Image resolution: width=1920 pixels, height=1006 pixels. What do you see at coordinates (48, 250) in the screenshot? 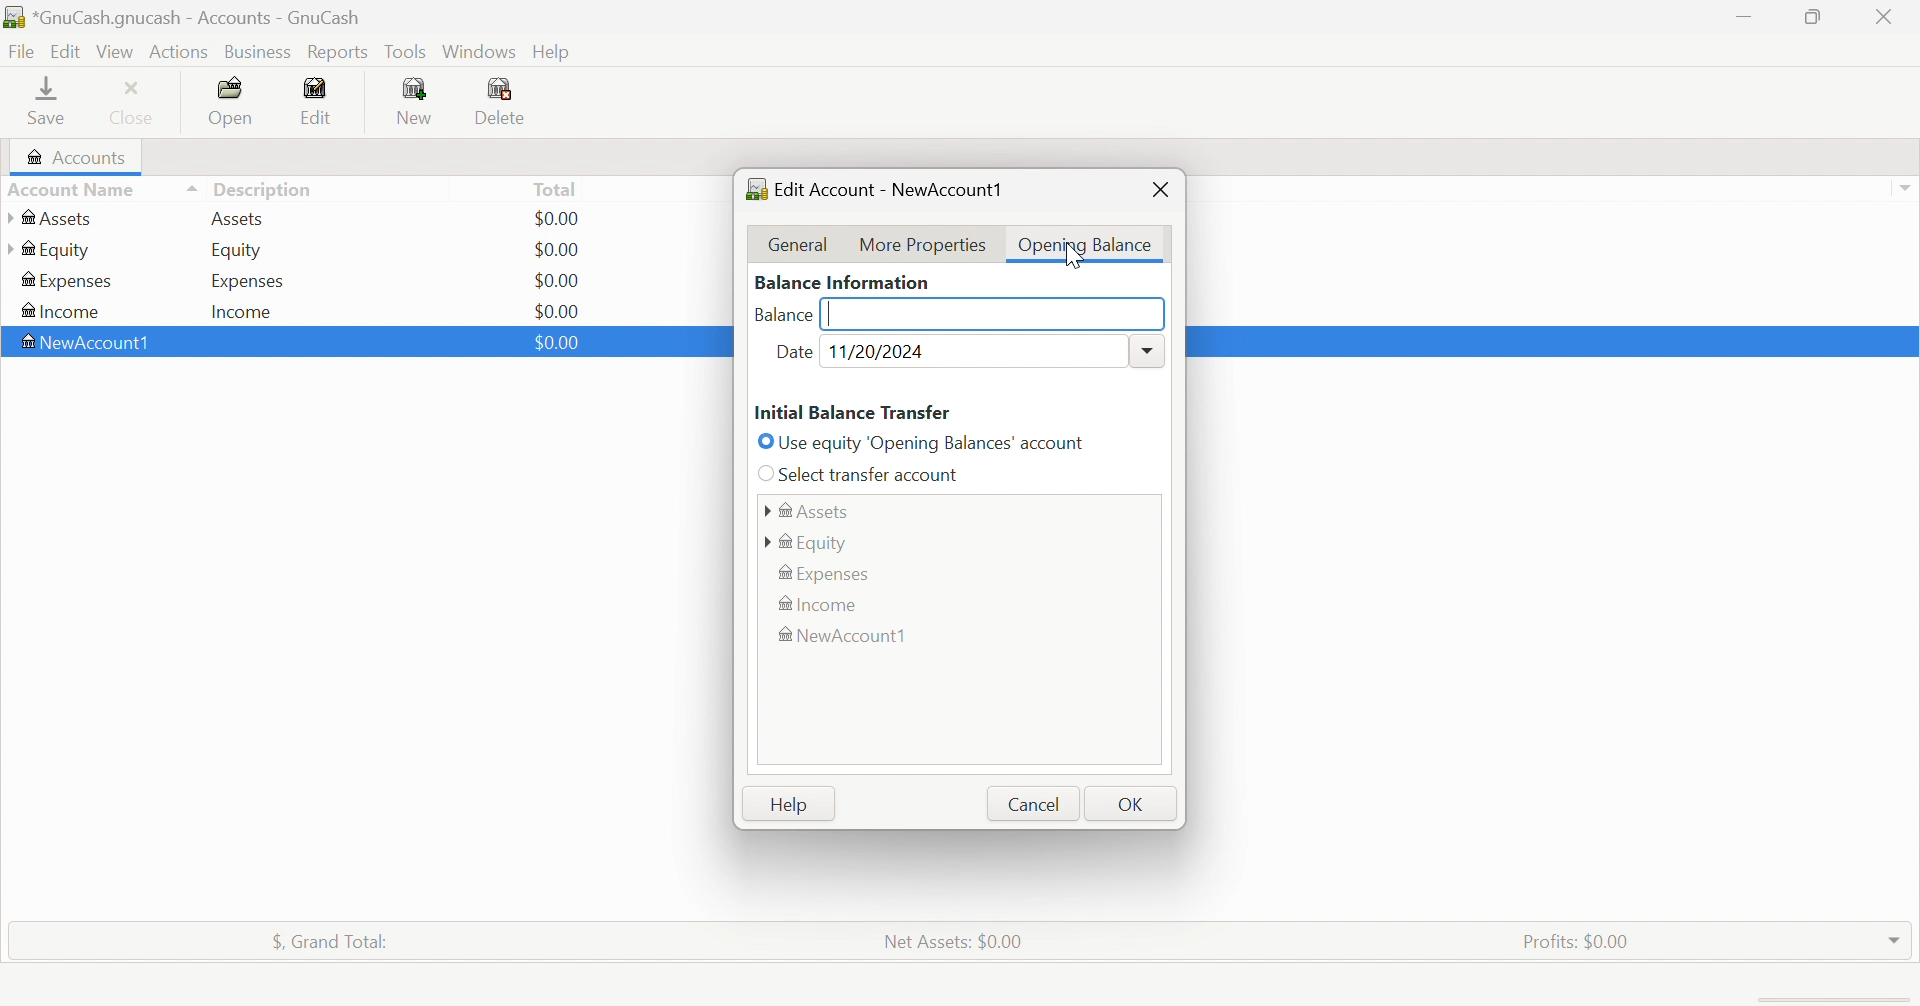
I see `Equity` at bounding box center [48, 250].